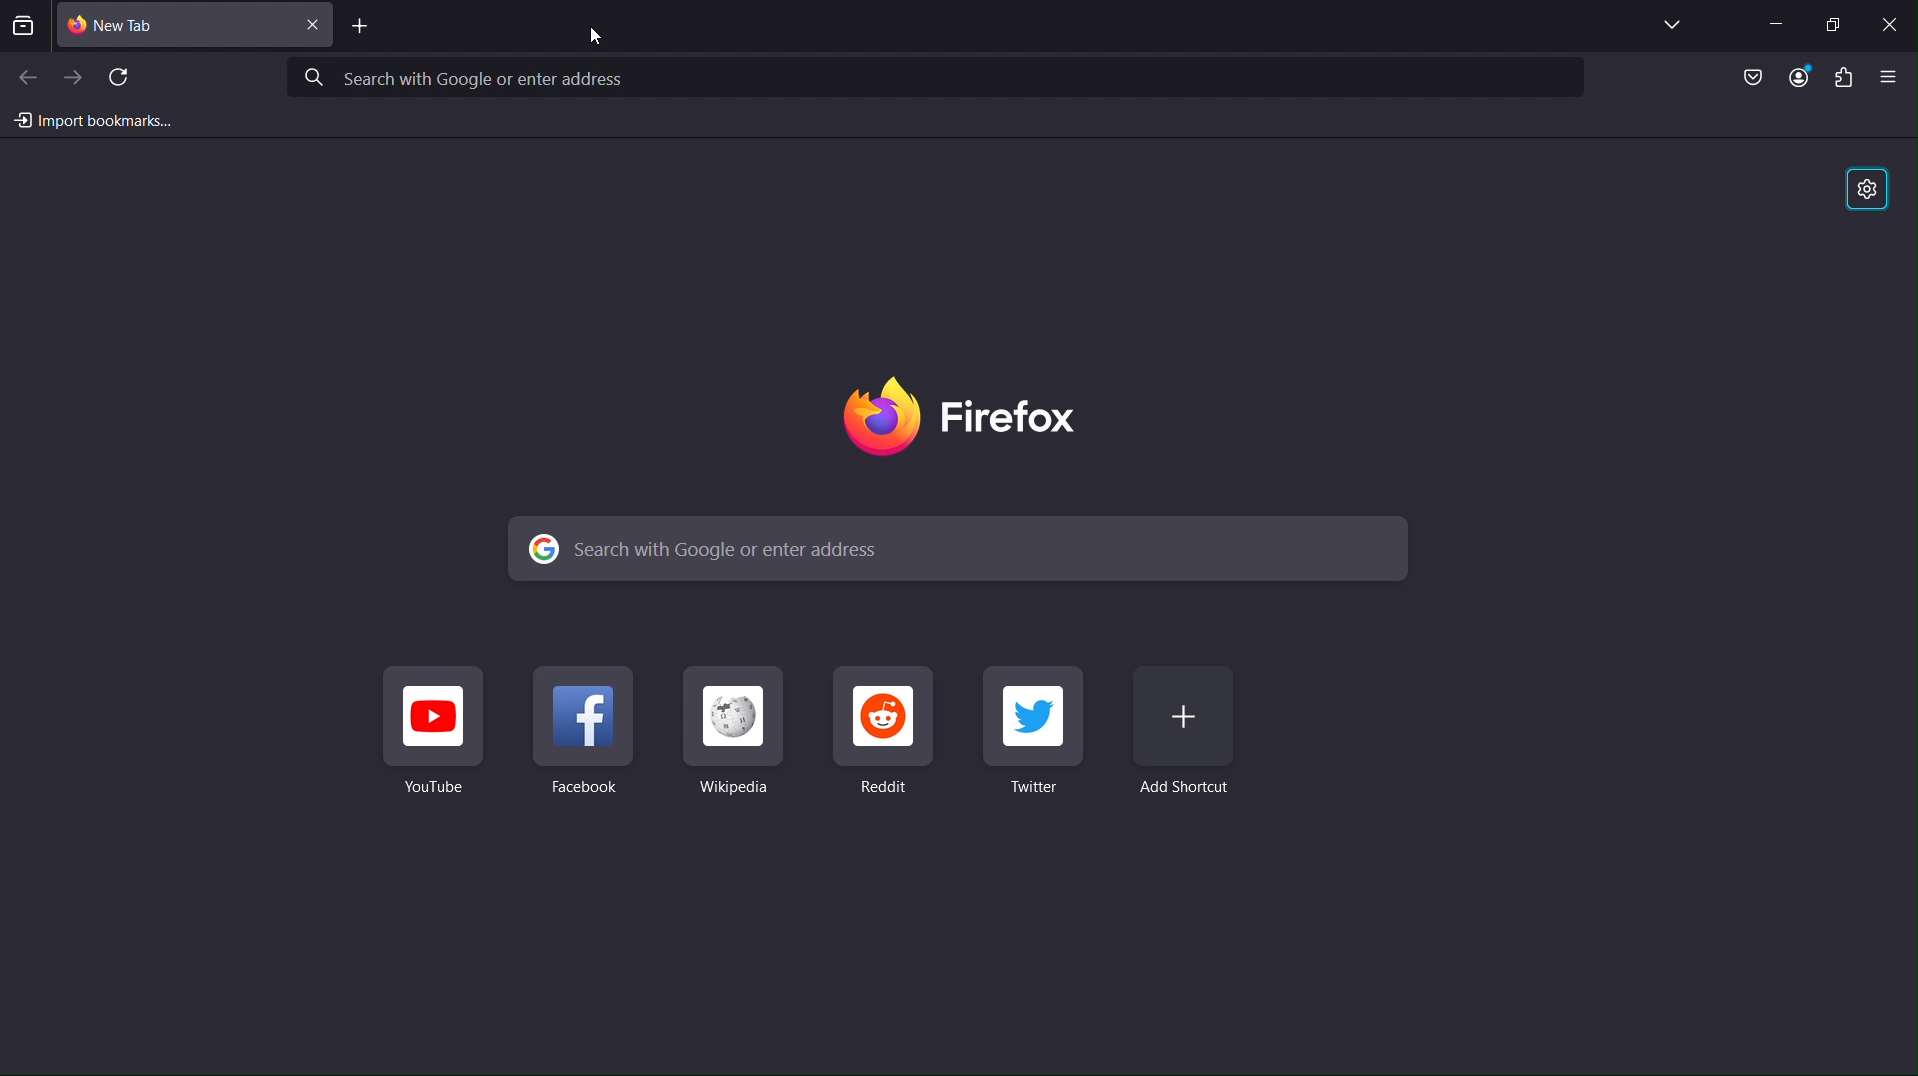 Image resolution: width=1918 pixels, height=1076 pixels. I want to click on Plugin, so click(1844, 77).